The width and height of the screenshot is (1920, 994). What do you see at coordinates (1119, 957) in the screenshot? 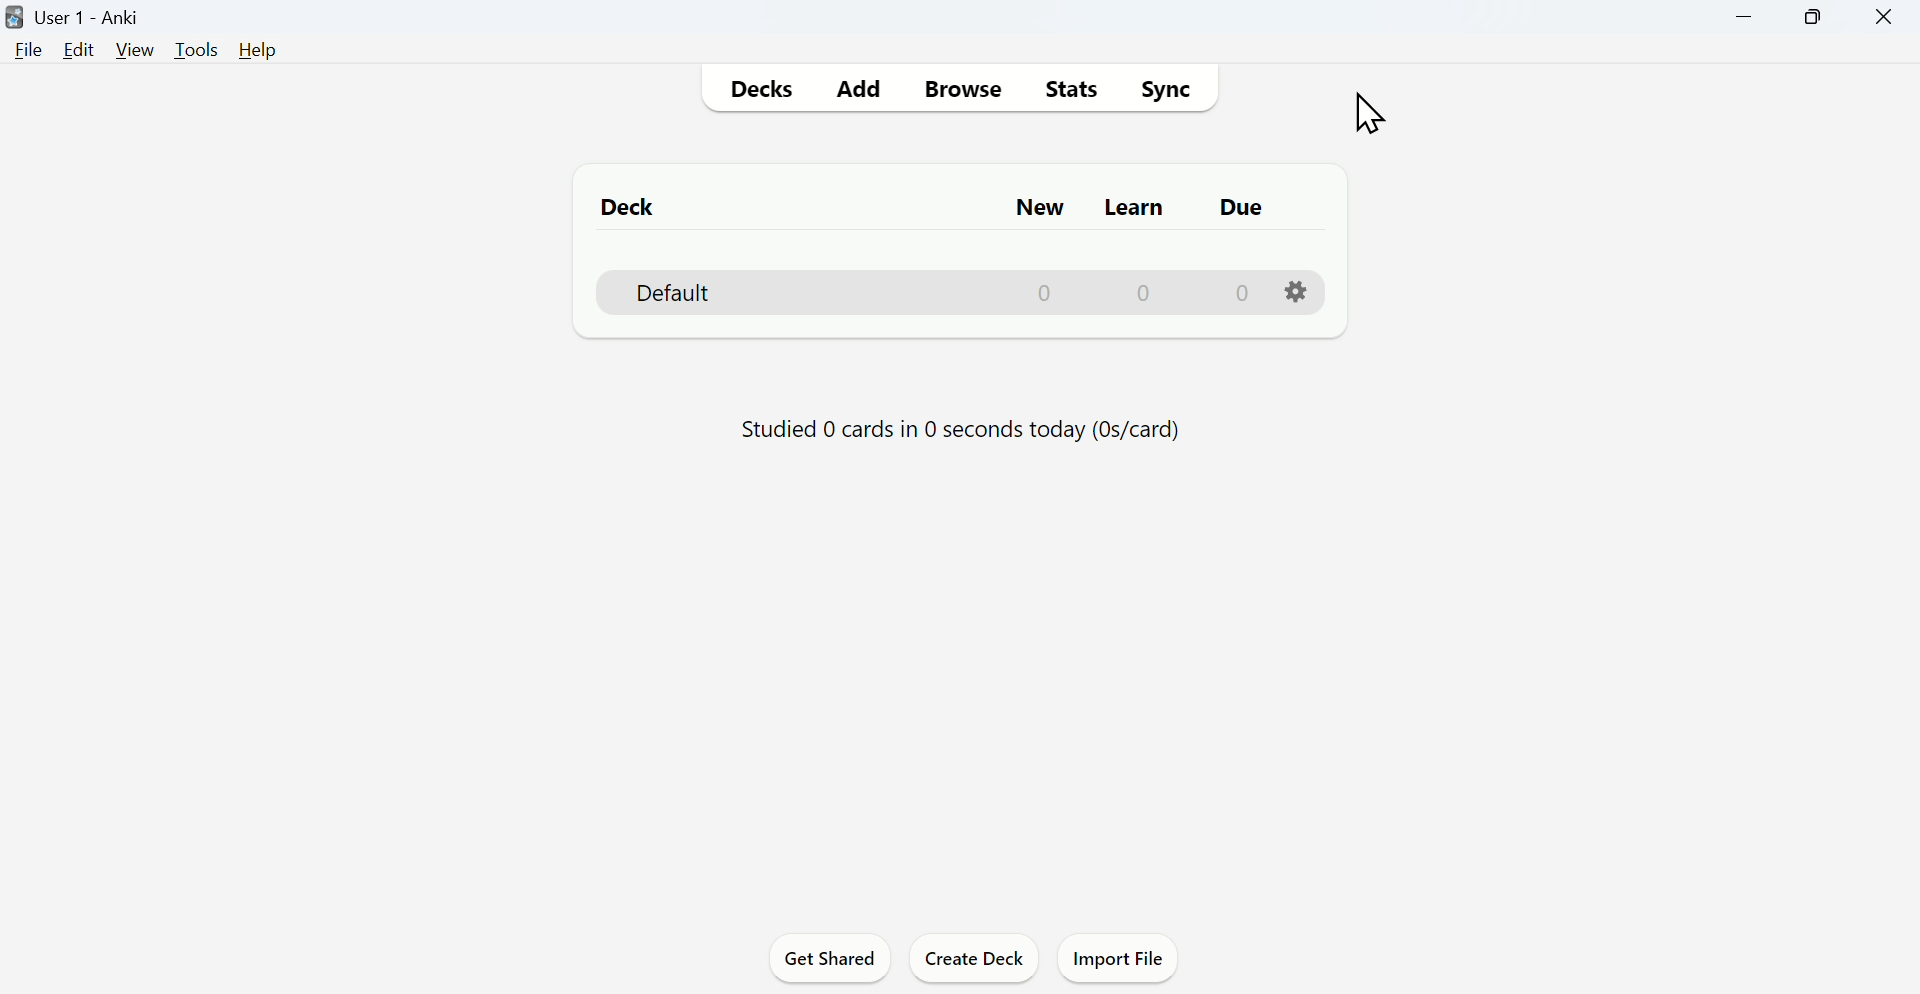
I see `Import File` at bounding box center [1119, 957].